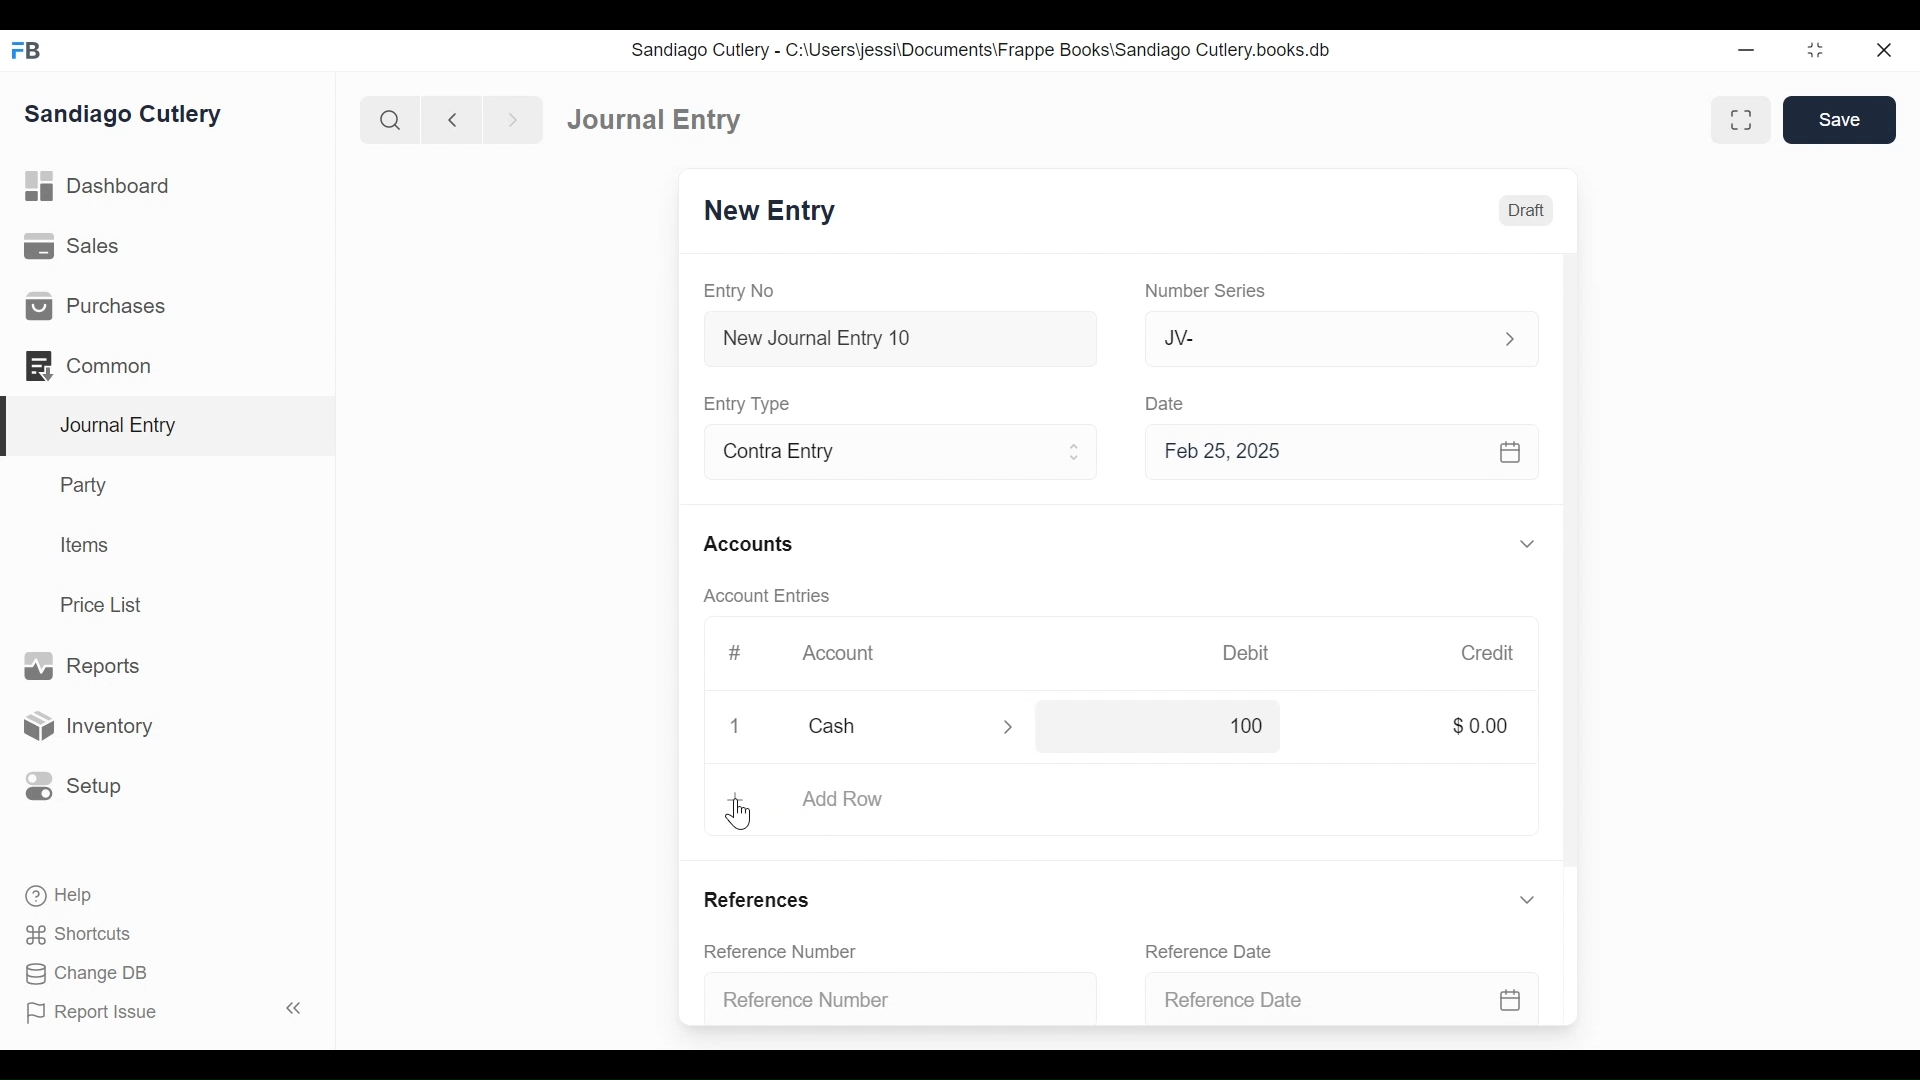 This screenshot has width=1920, height=1080. Describe the element at coordinates (105, 604) in the screenshot. I see `Price List` at that location.